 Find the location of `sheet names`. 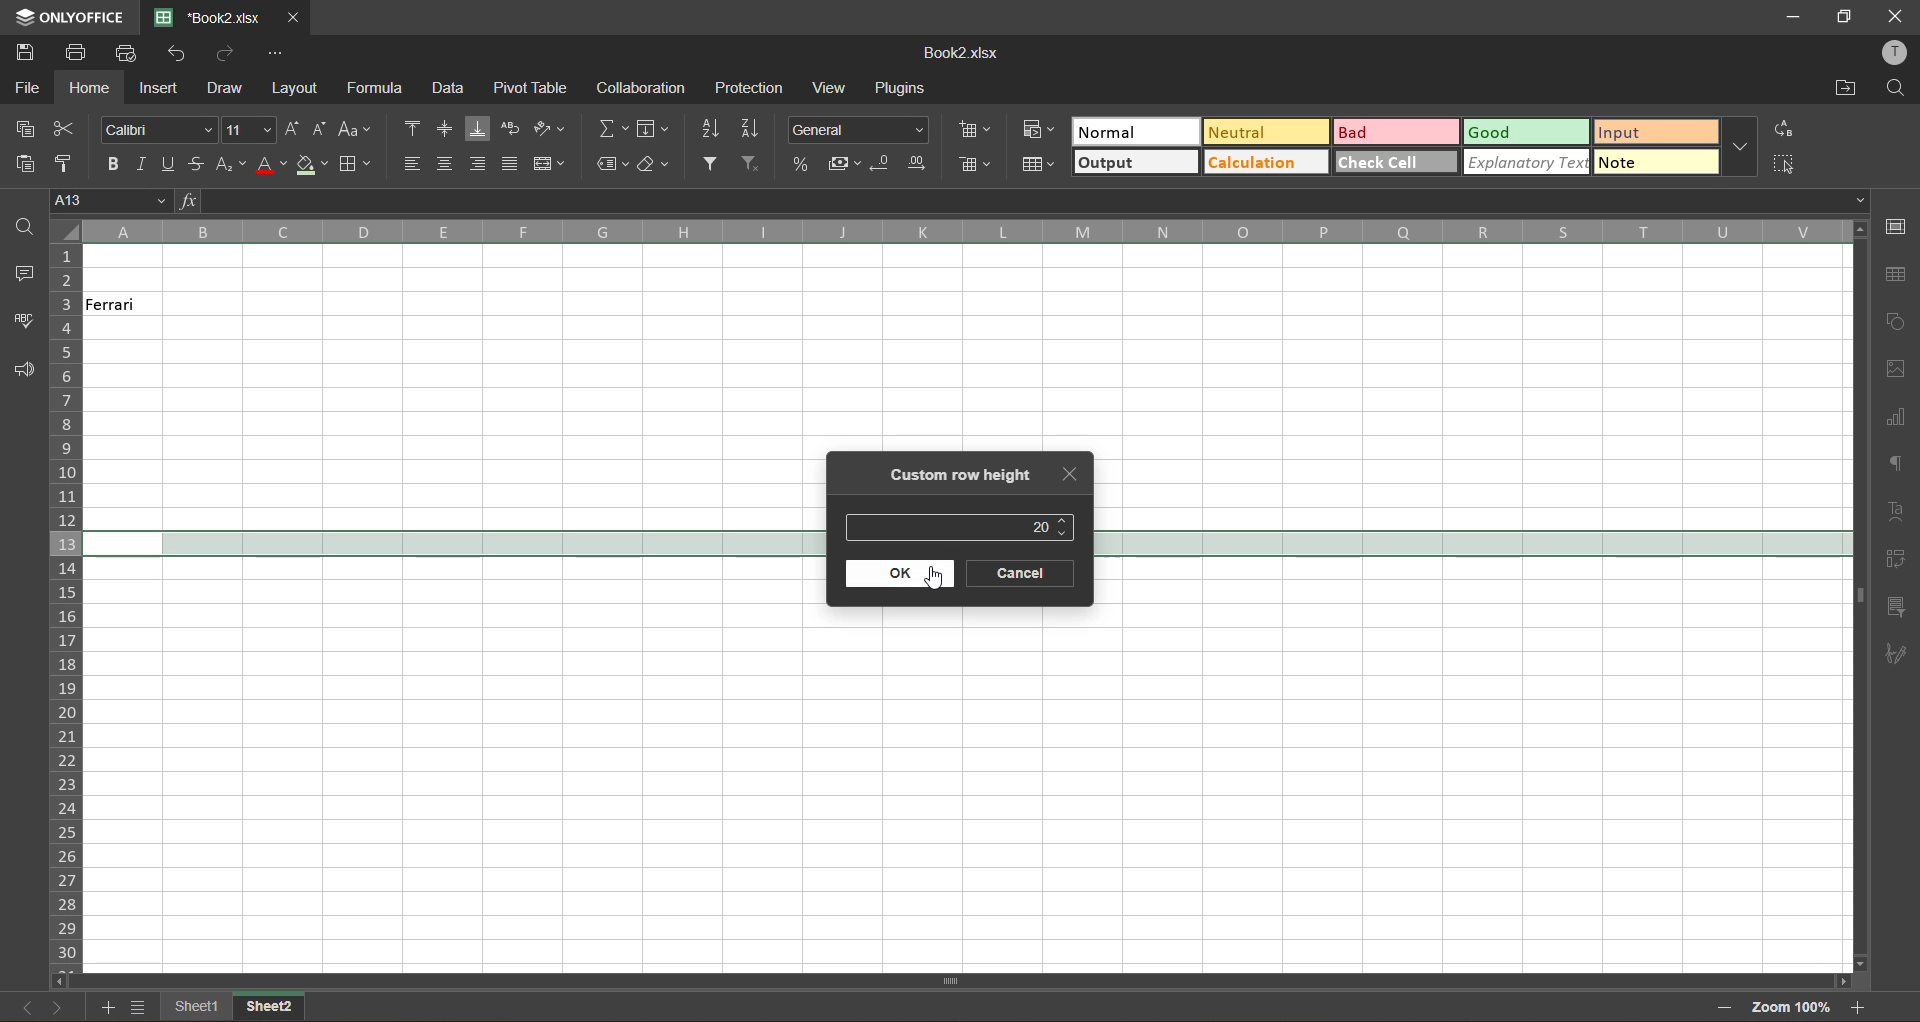

sheet names is located at coordinates (201, 1007).